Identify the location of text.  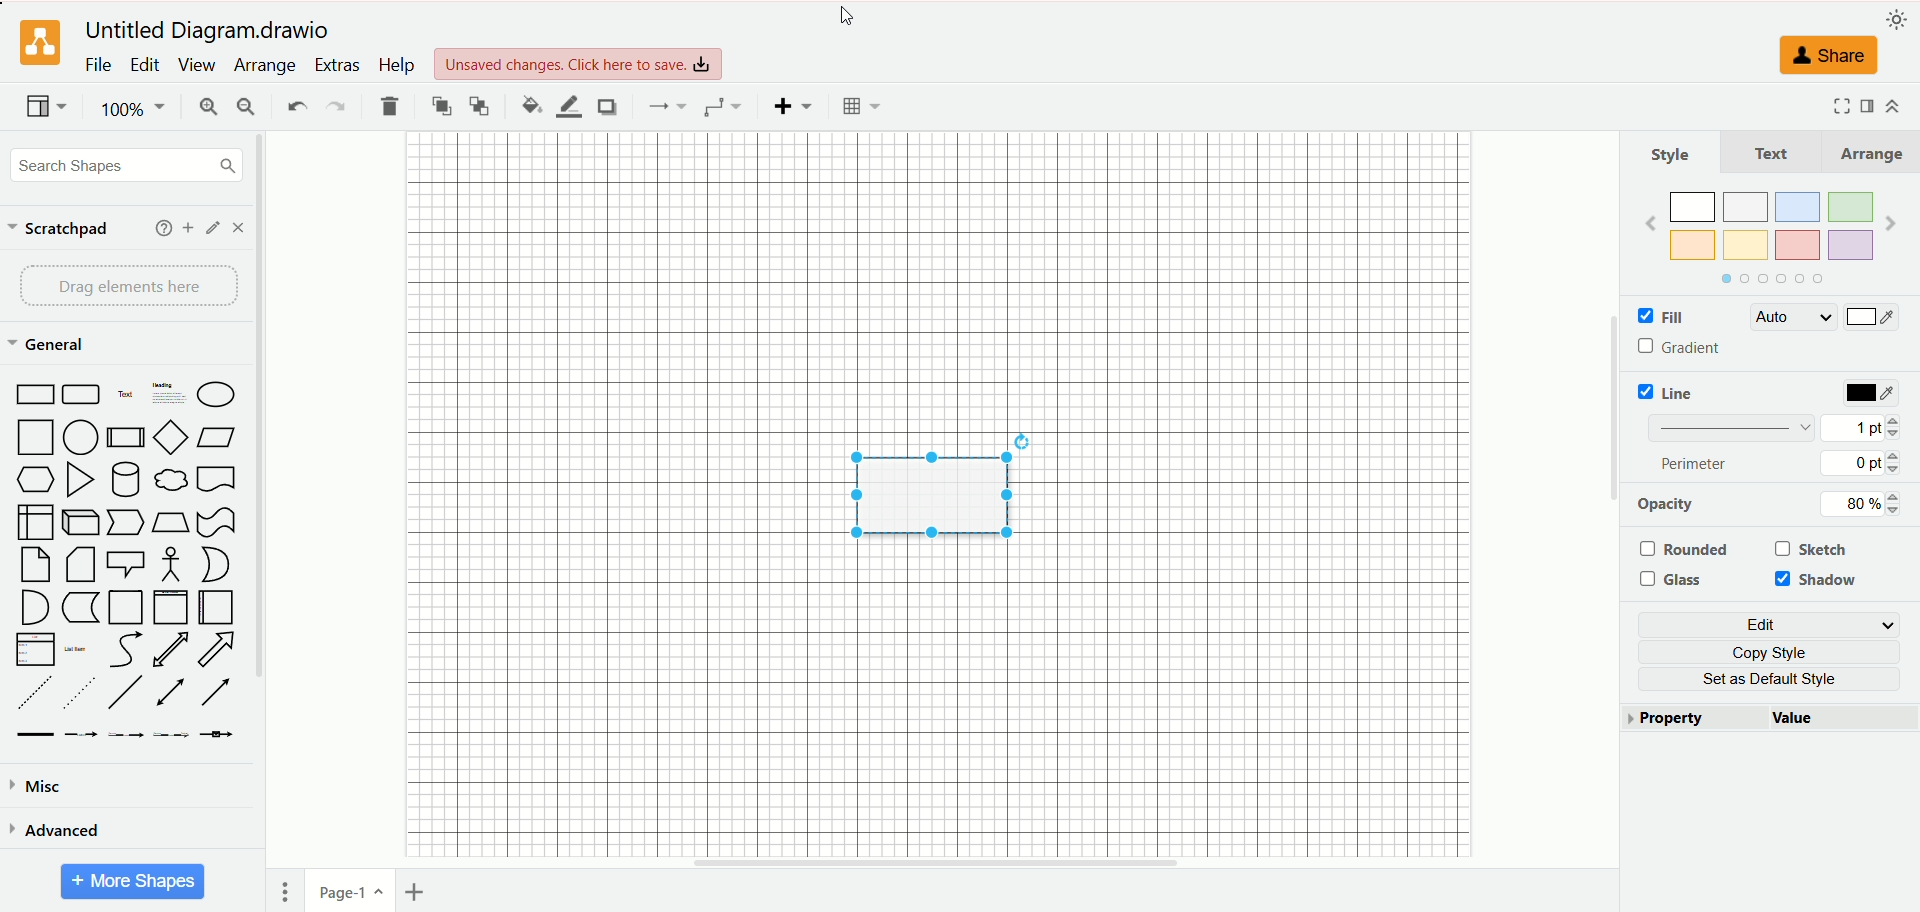
(1772, 152).